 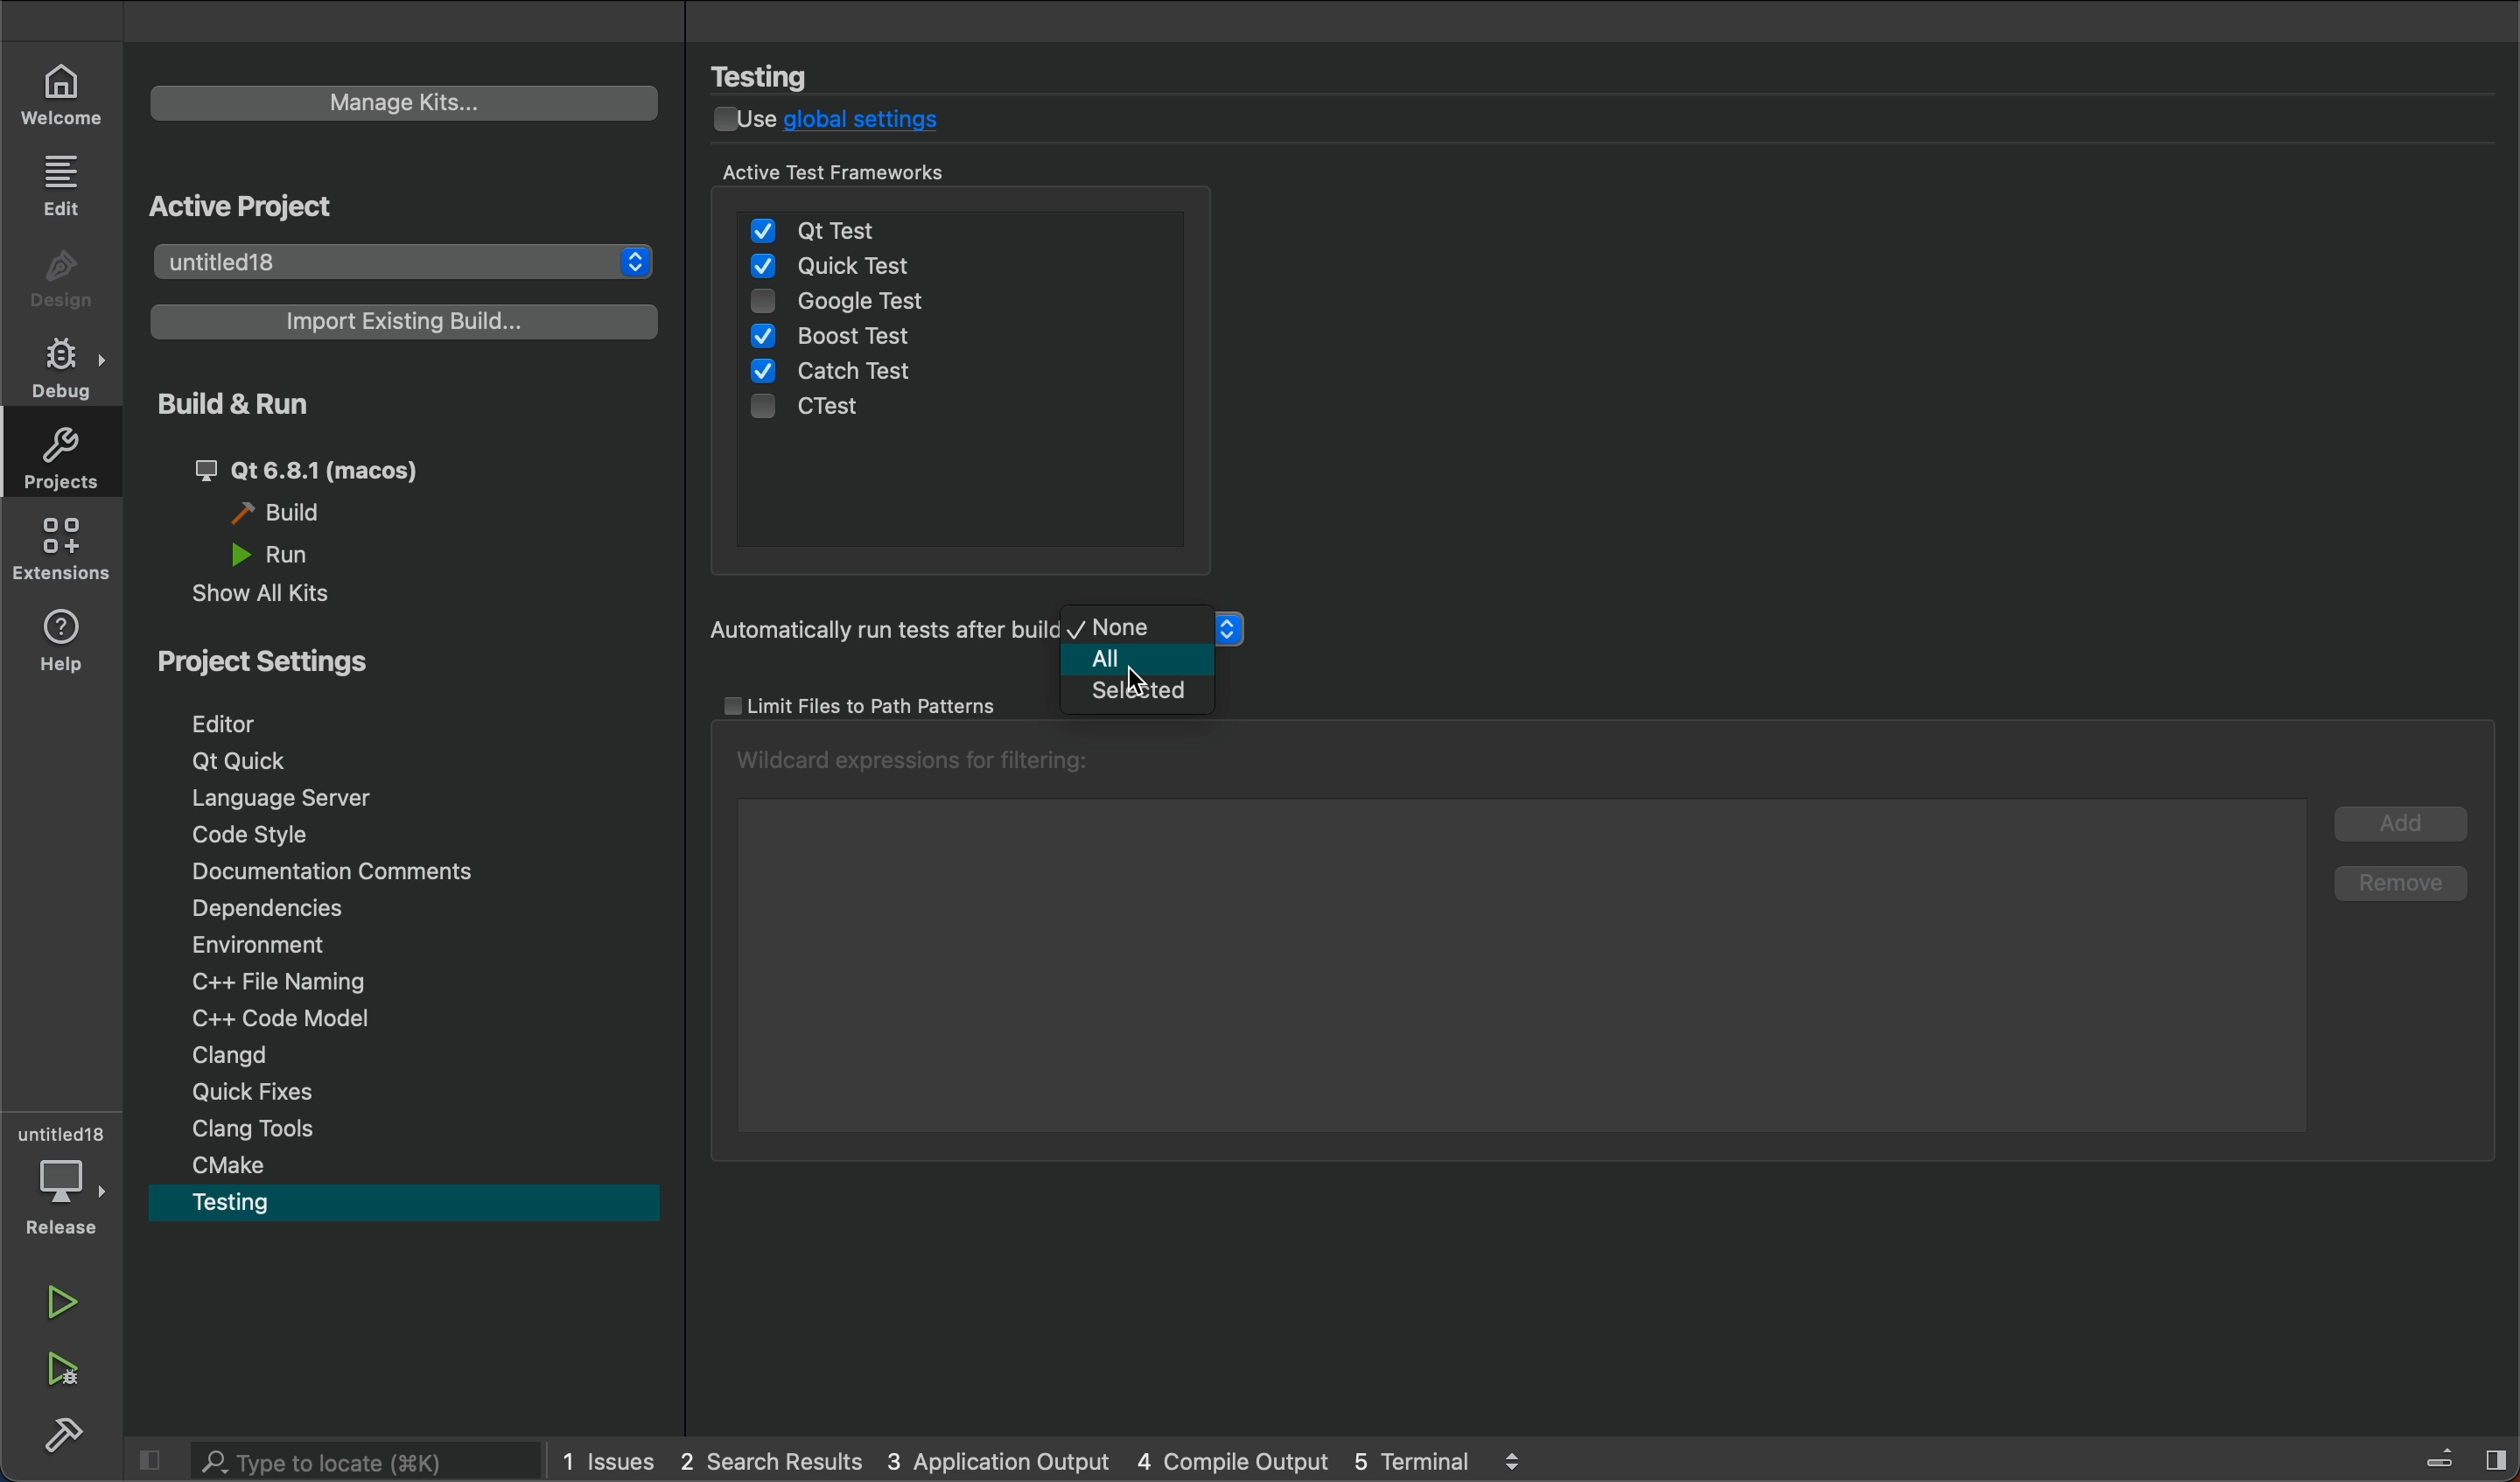 I want to click on testing , so click(x=262, y=1200).